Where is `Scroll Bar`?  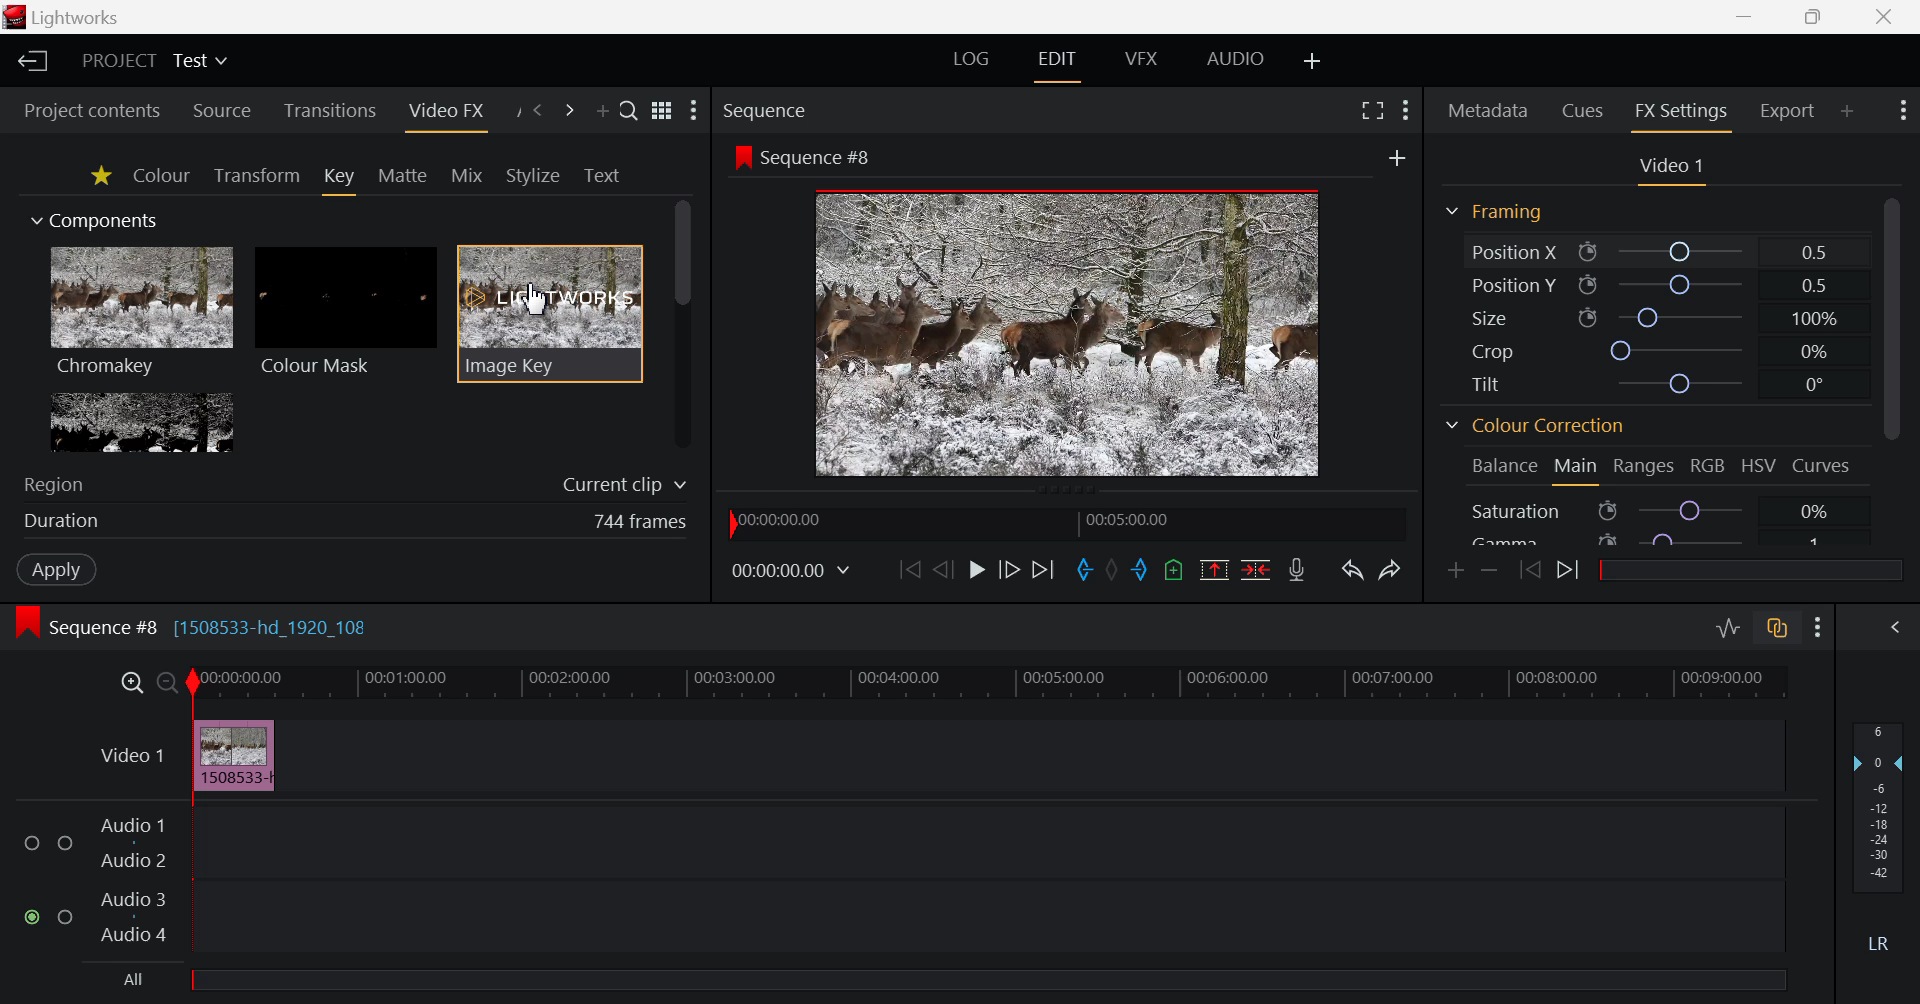
Scroll Bar is located at coordinates (683, 323).